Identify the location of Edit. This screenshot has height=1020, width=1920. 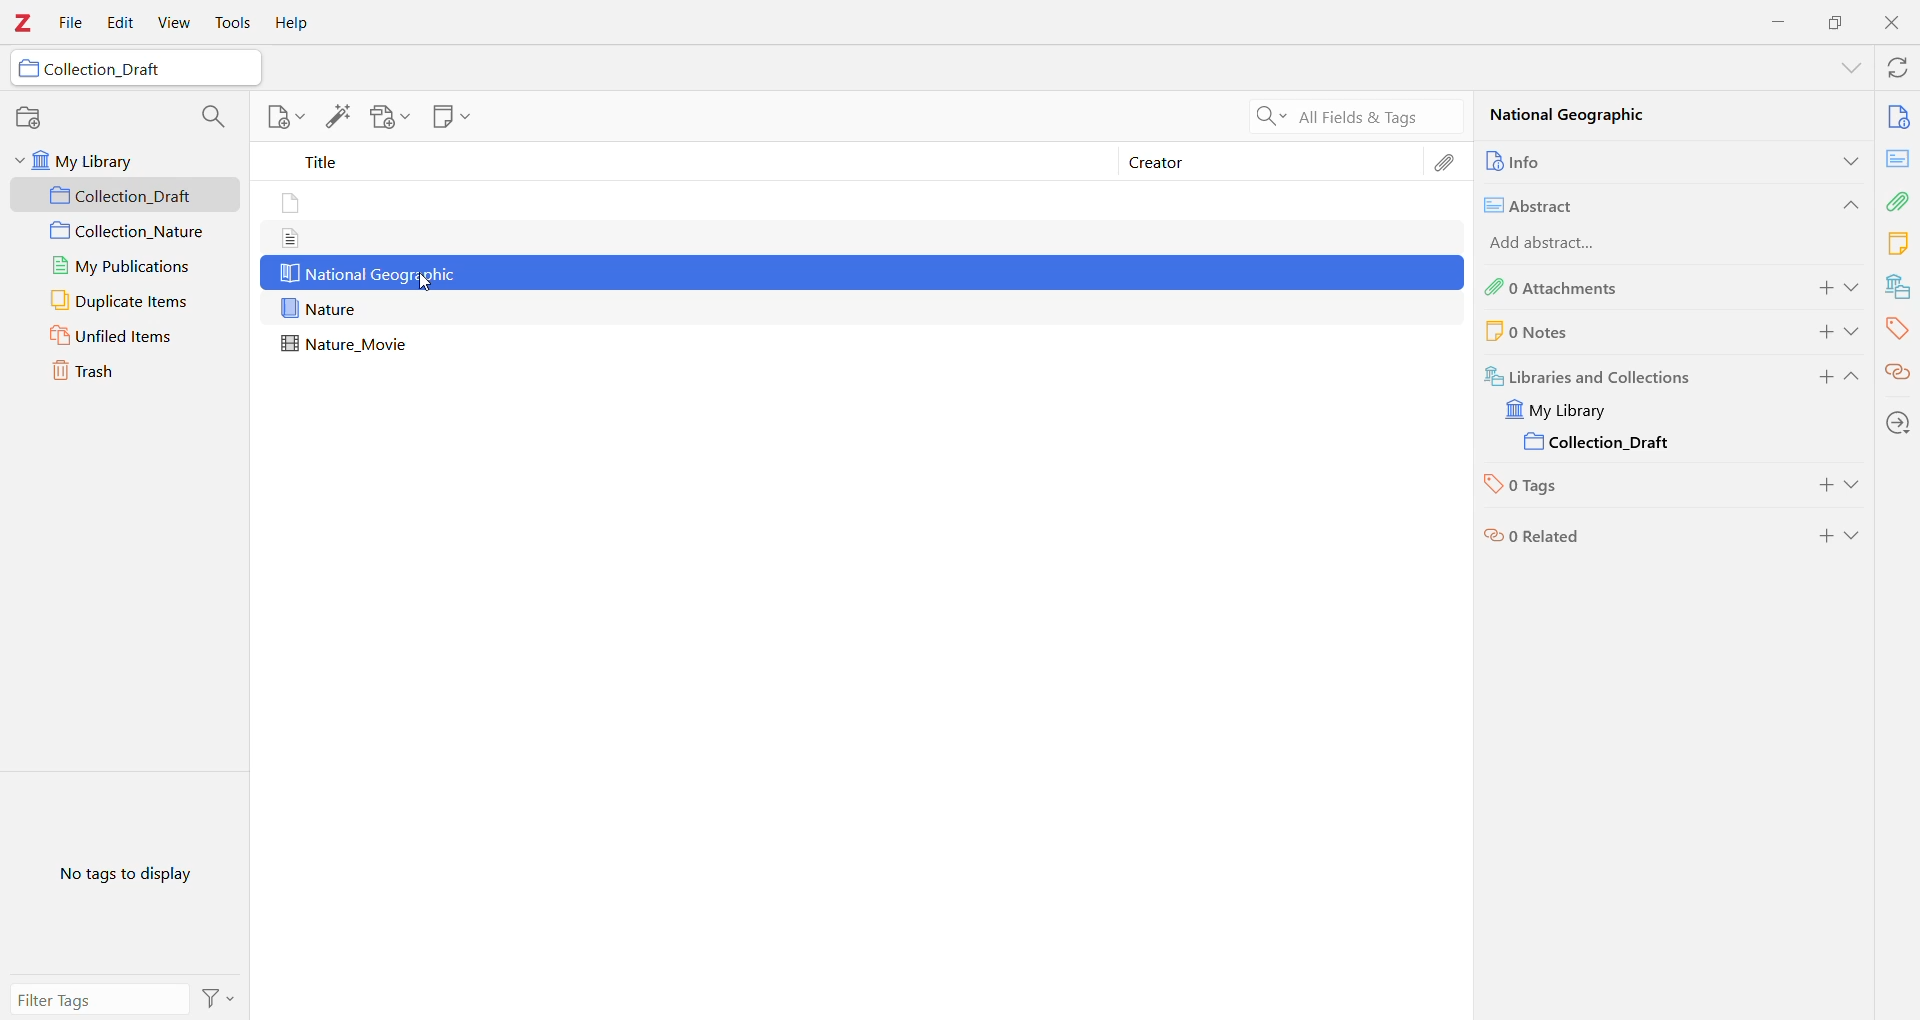
(119, 23).